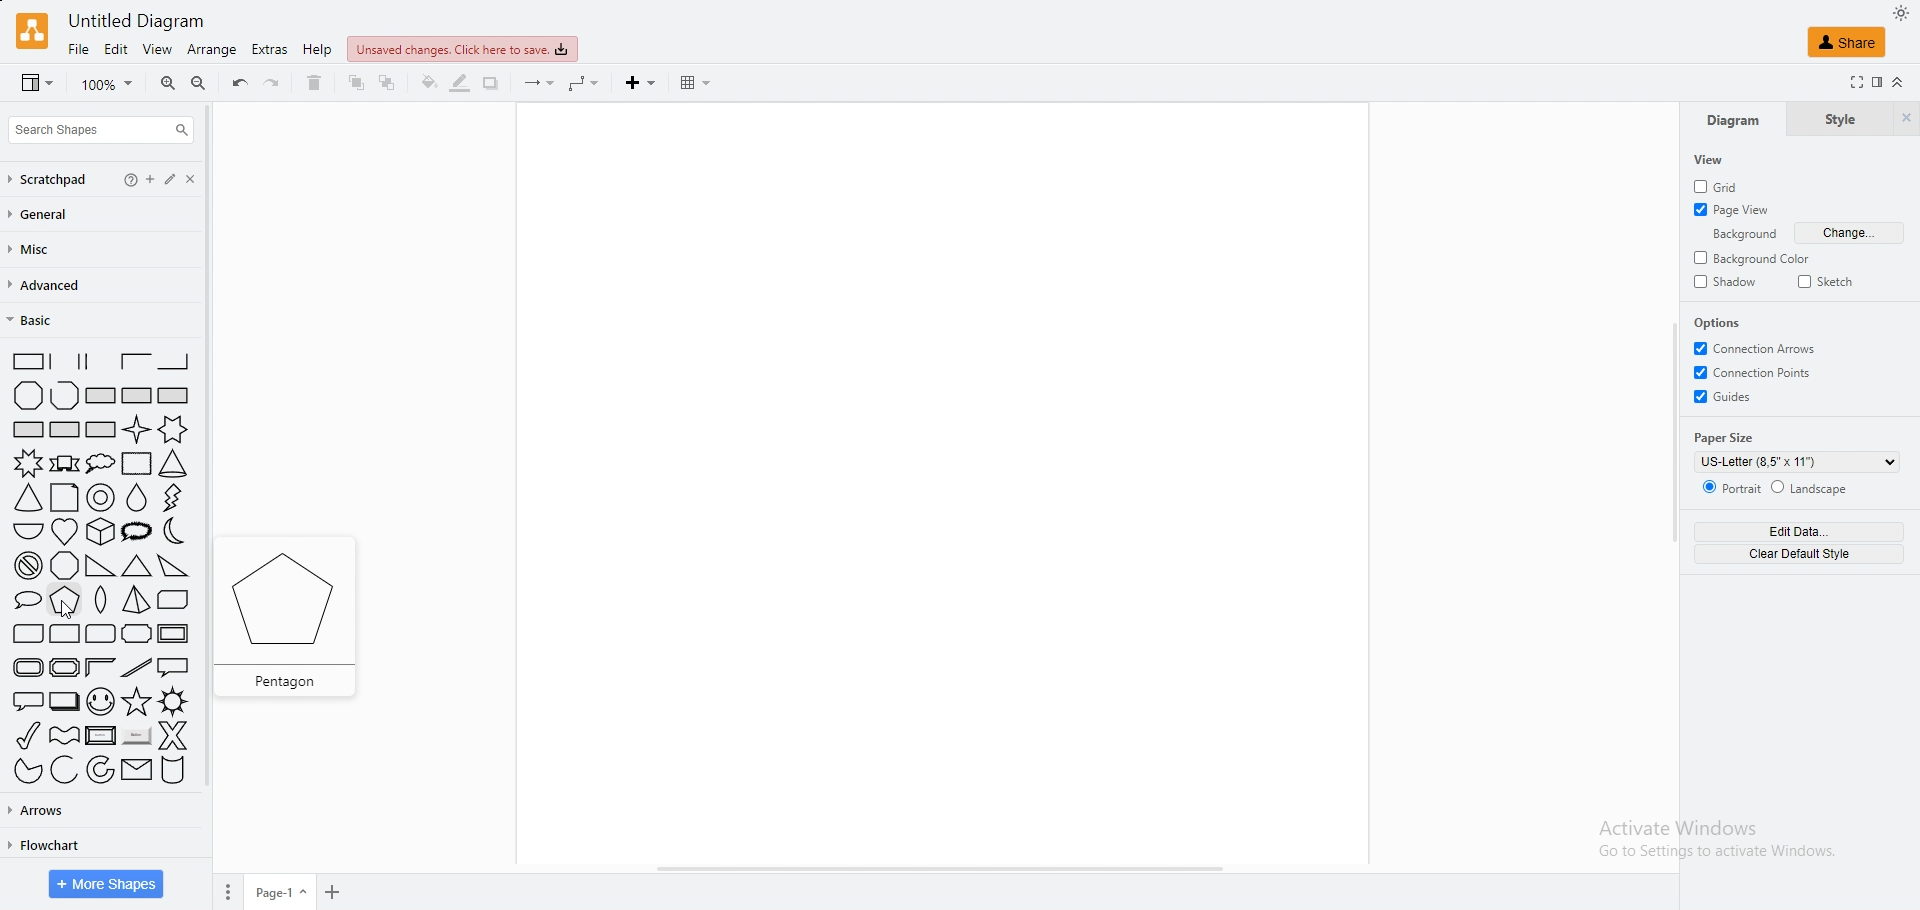  What do you see at coordinates (1876, 82) in the screenshot?
I see `format` at bounding box center [1876, 82].